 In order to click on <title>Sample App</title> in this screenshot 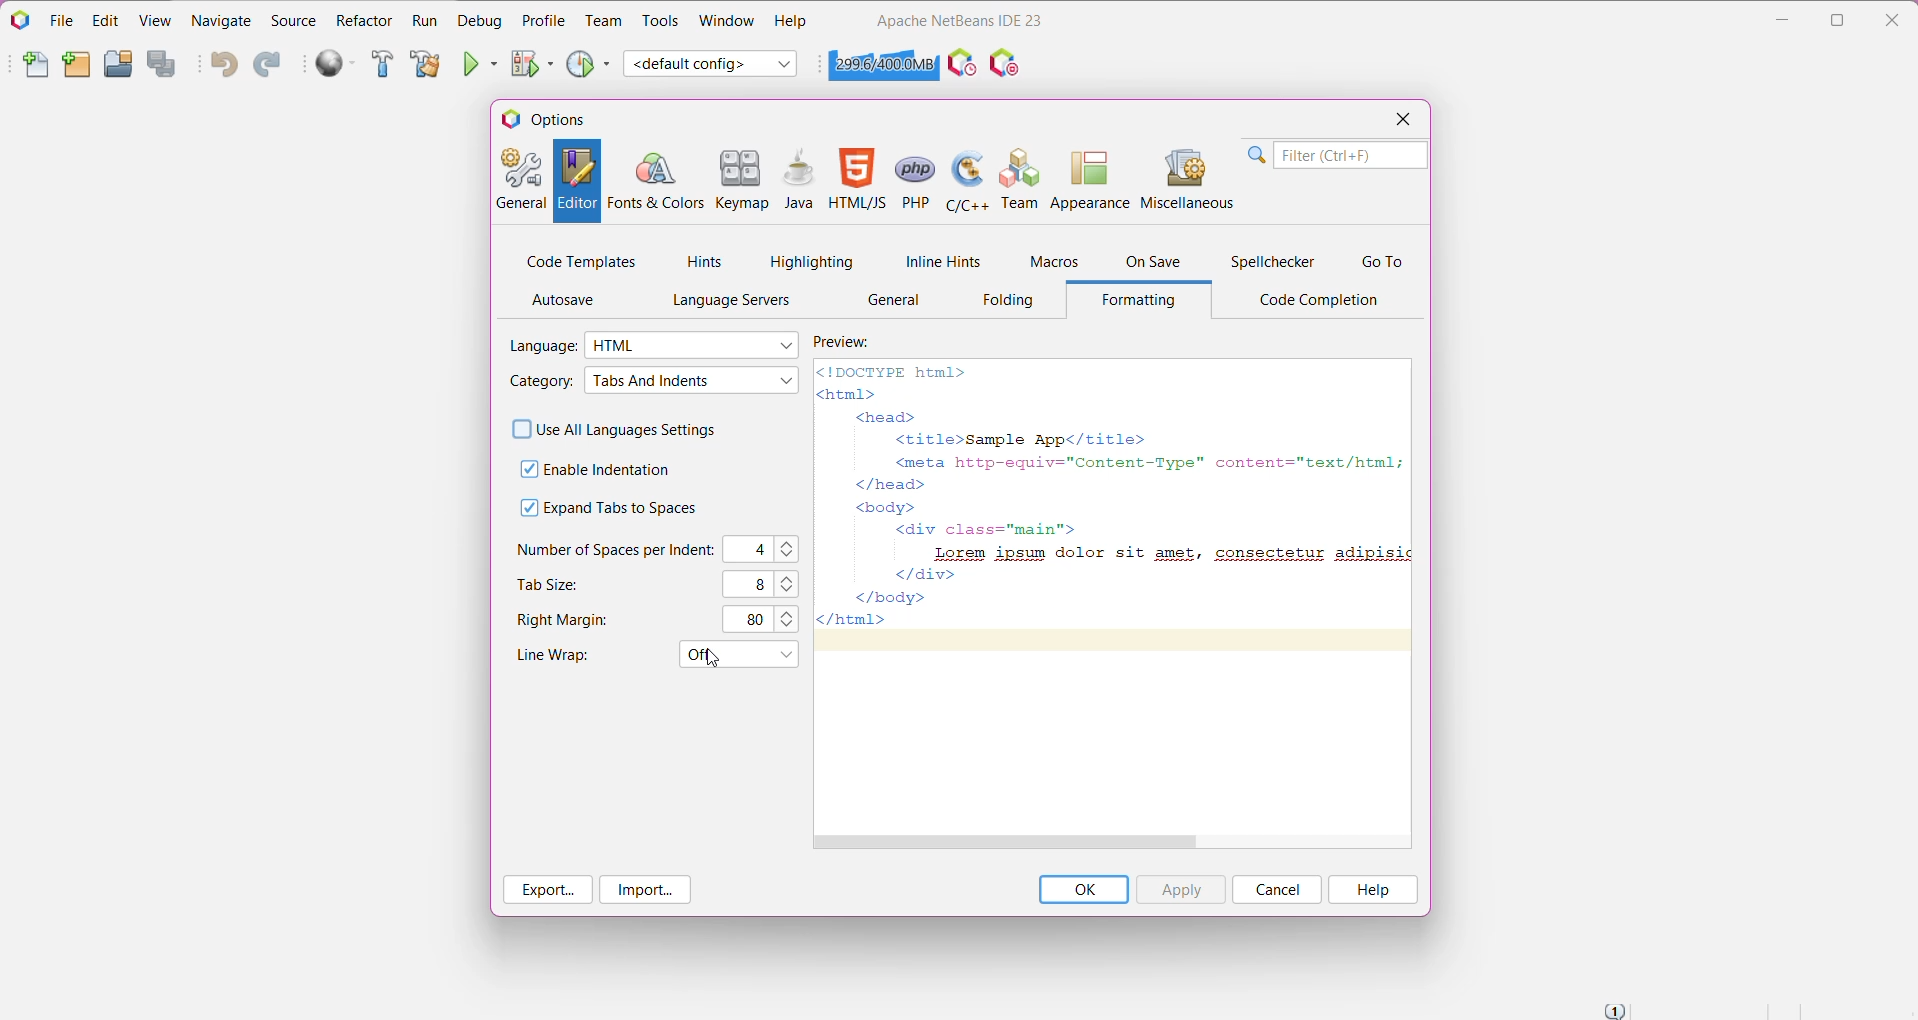, I will do `click(1017, 438)`.